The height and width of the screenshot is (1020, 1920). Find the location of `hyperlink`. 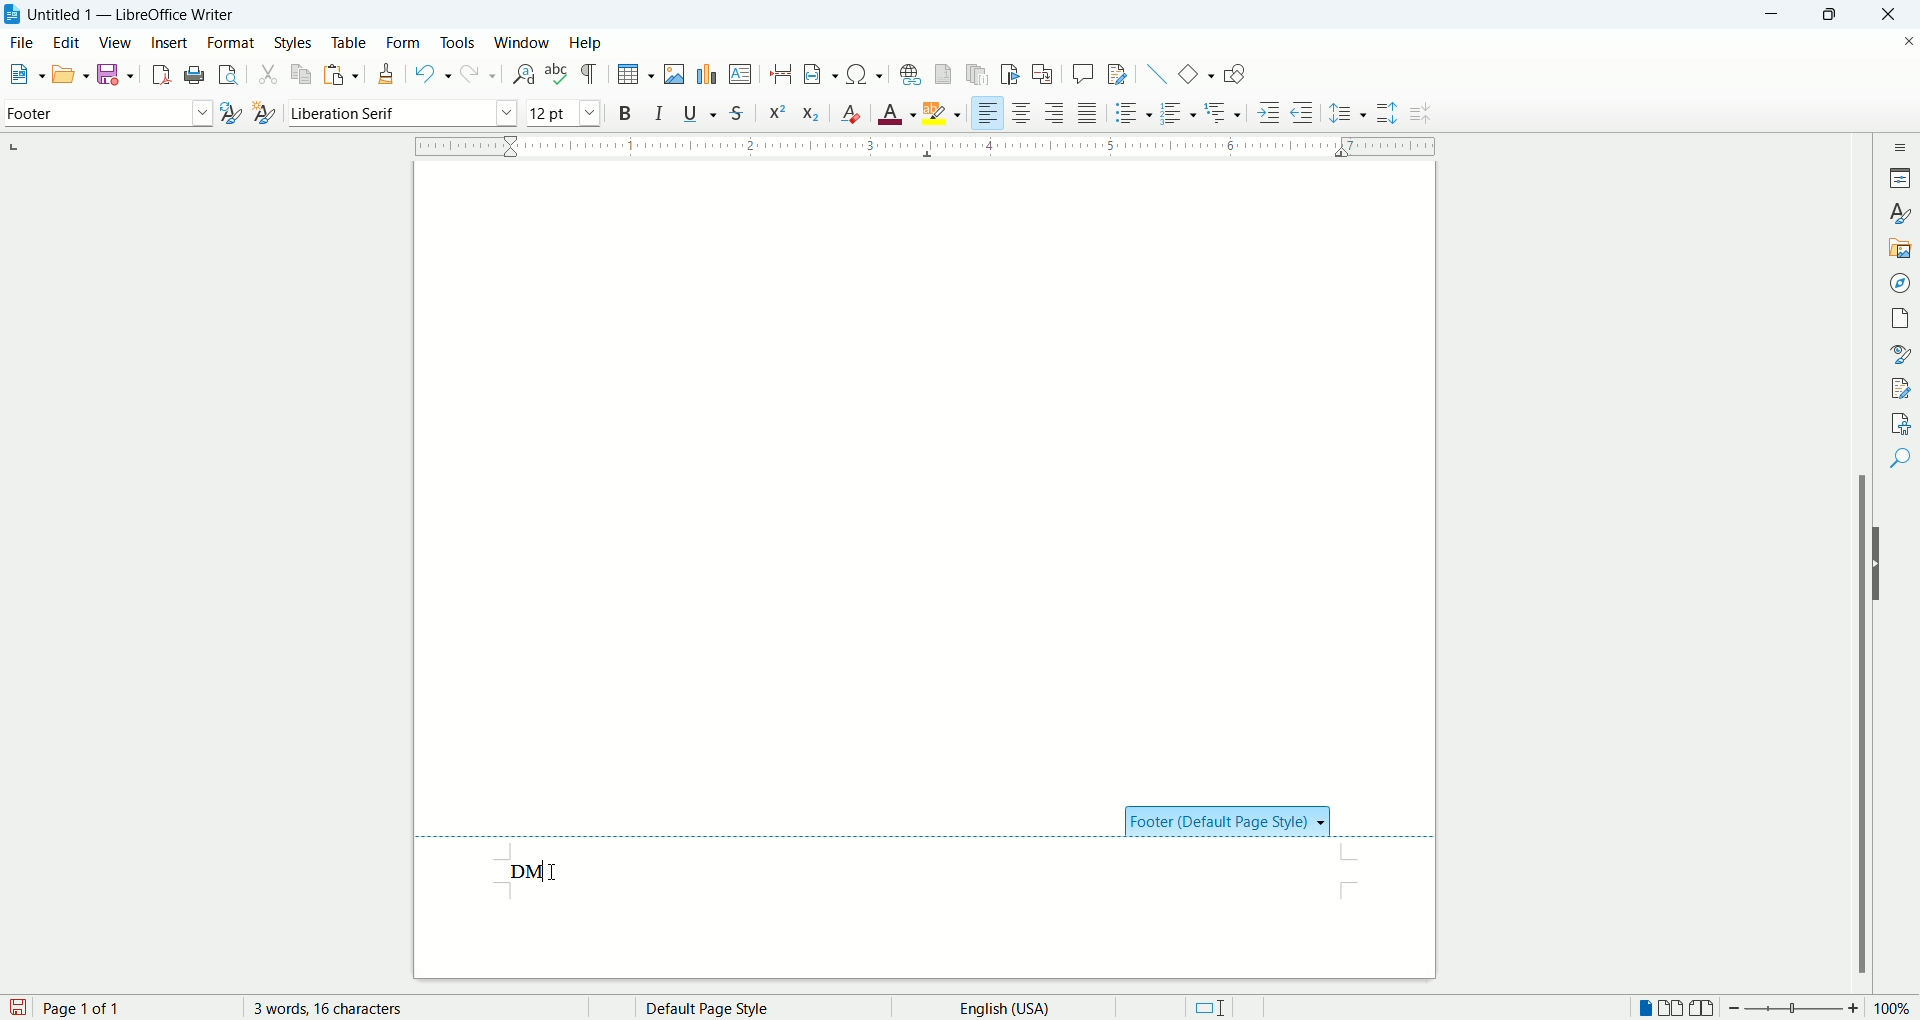

hyperlink is located at coordinates (910, 74).